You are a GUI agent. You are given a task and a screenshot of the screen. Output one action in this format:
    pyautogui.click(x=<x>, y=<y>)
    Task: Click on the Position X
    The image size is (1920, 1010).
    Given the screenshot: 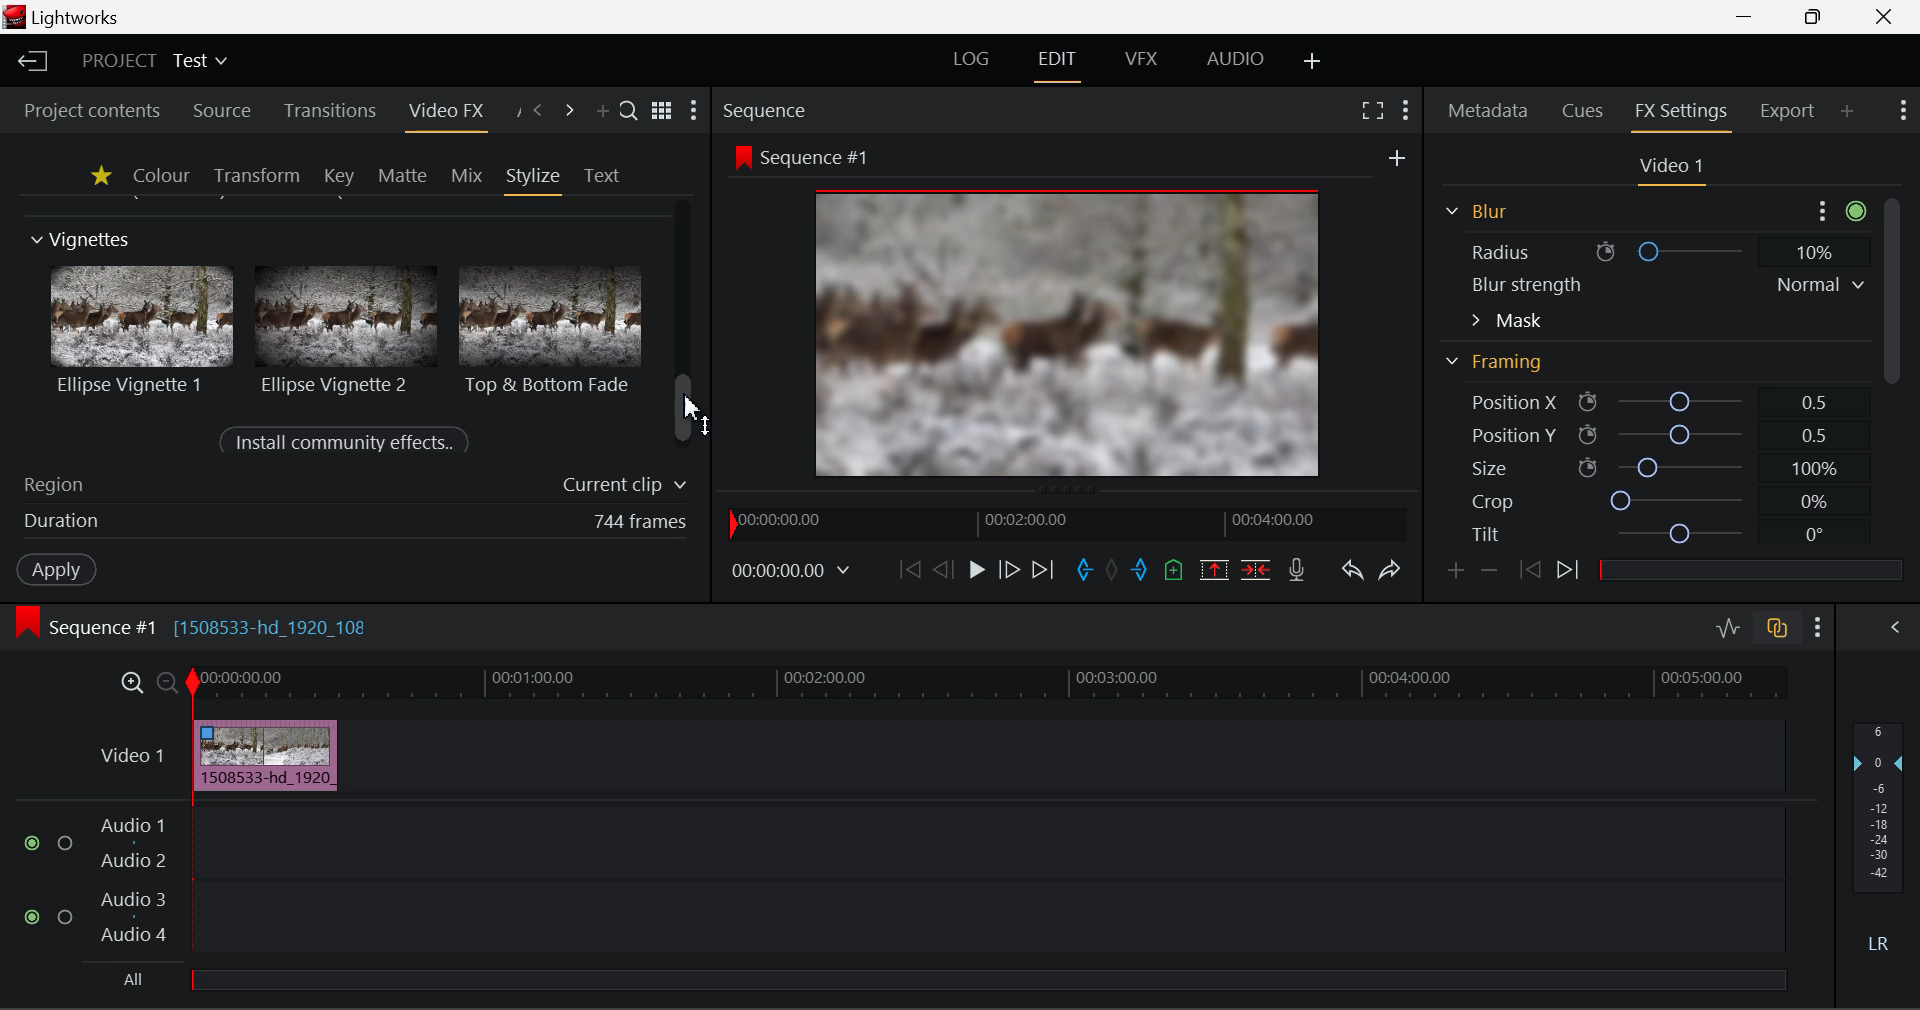 What is the action you would take?
    pyautogui.click(x=1644, y=403)
    